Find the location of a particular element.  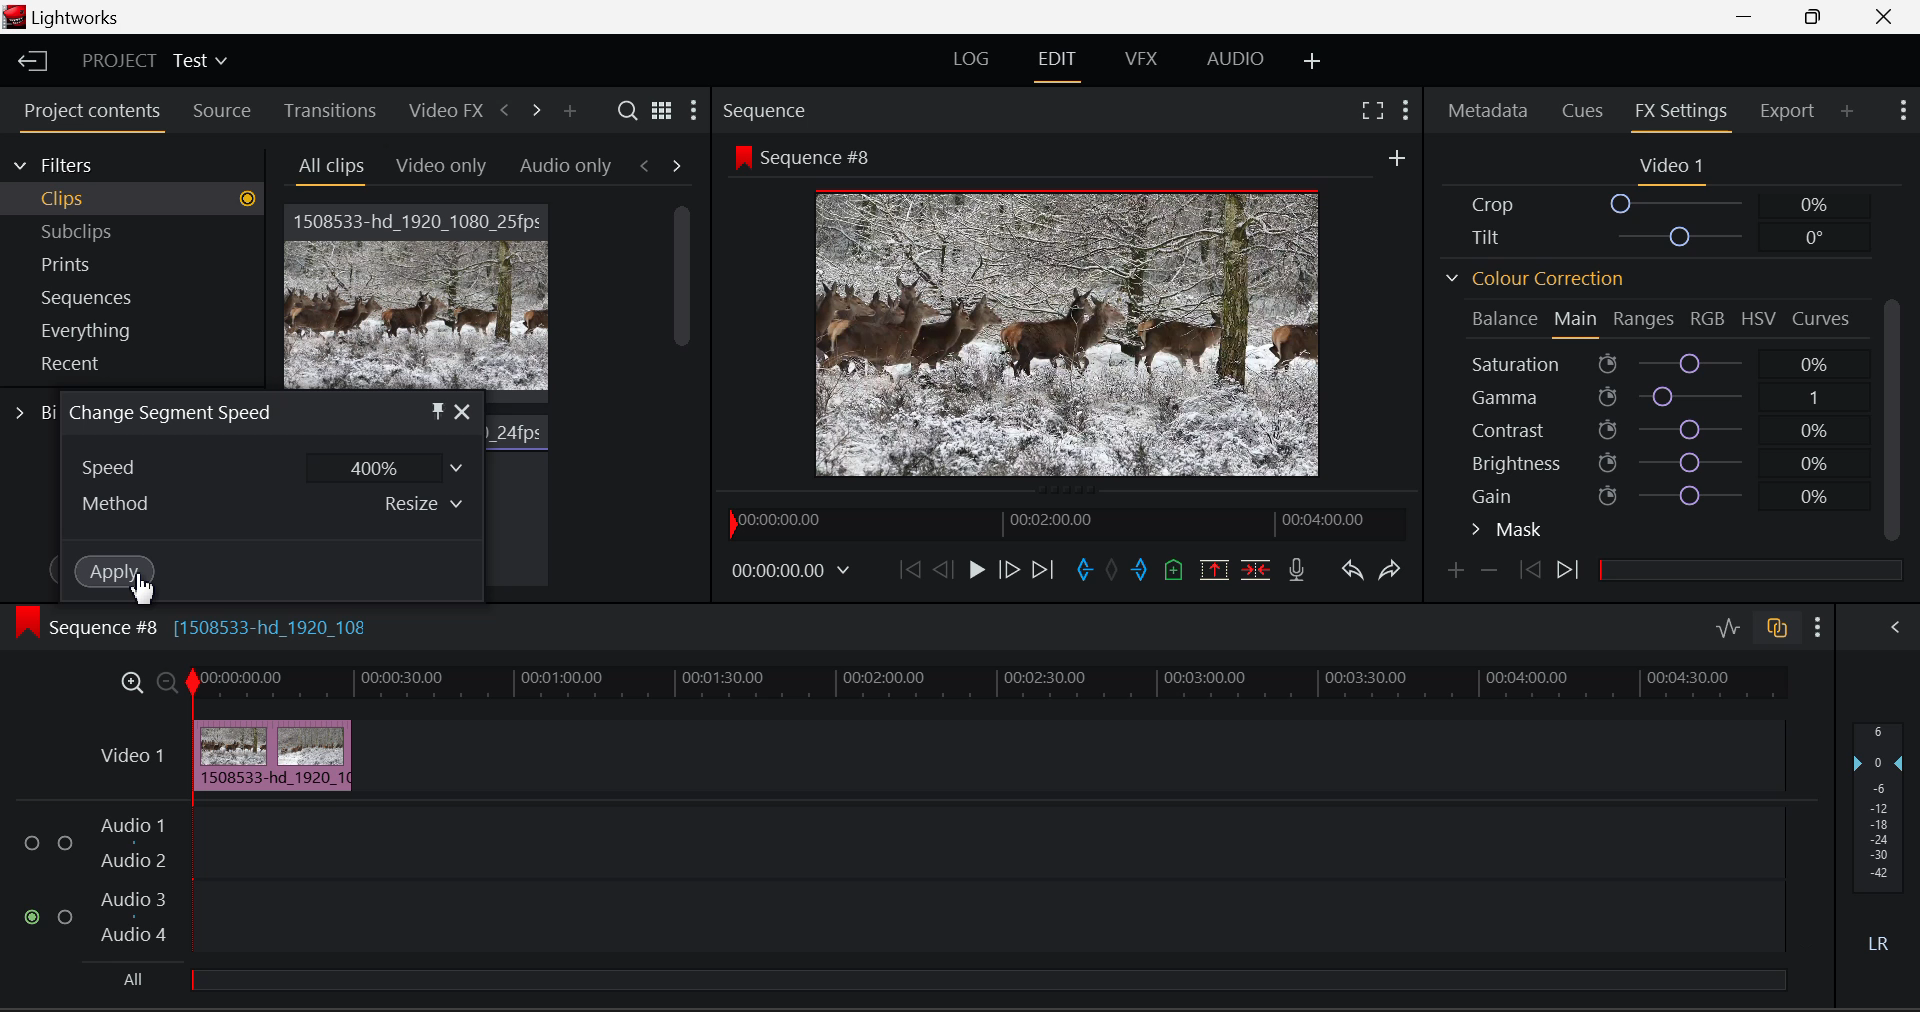

Speed Dropdown is located at coordinates (120, 466).